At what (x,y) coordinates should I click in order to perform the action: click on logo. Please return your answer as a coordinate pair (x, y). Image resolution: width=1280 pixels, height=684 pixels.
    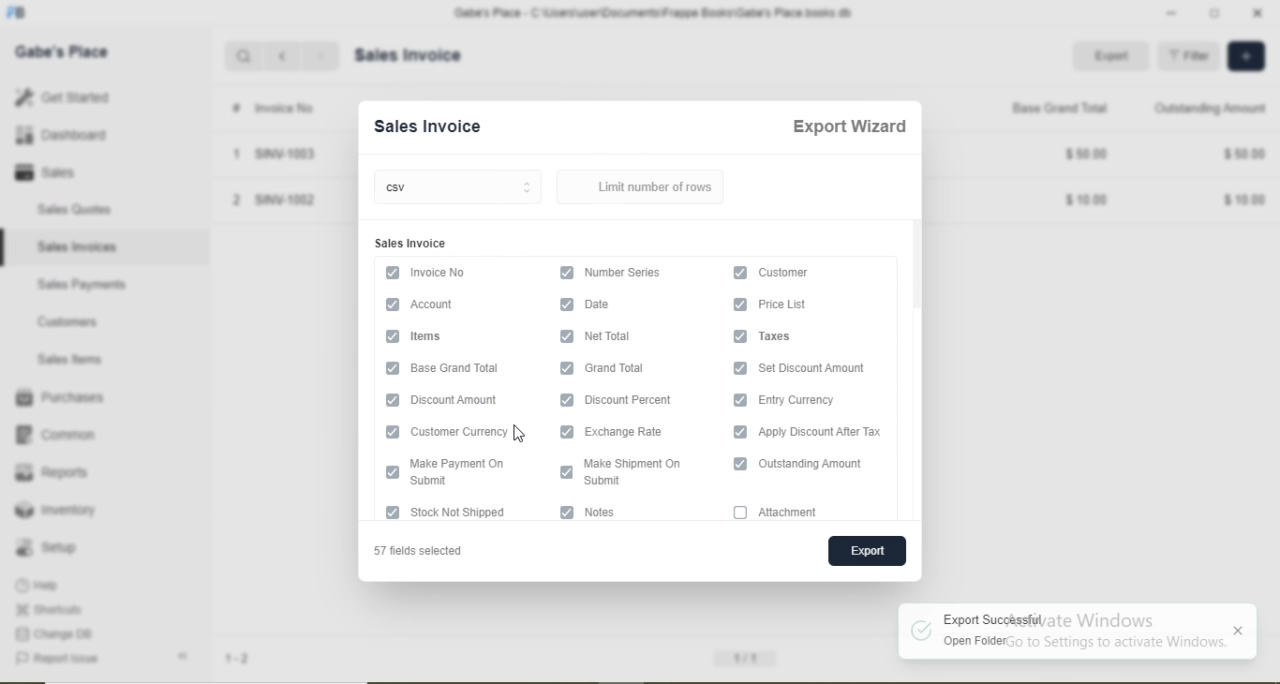
    Looking at the image, I should click on (922, 631).